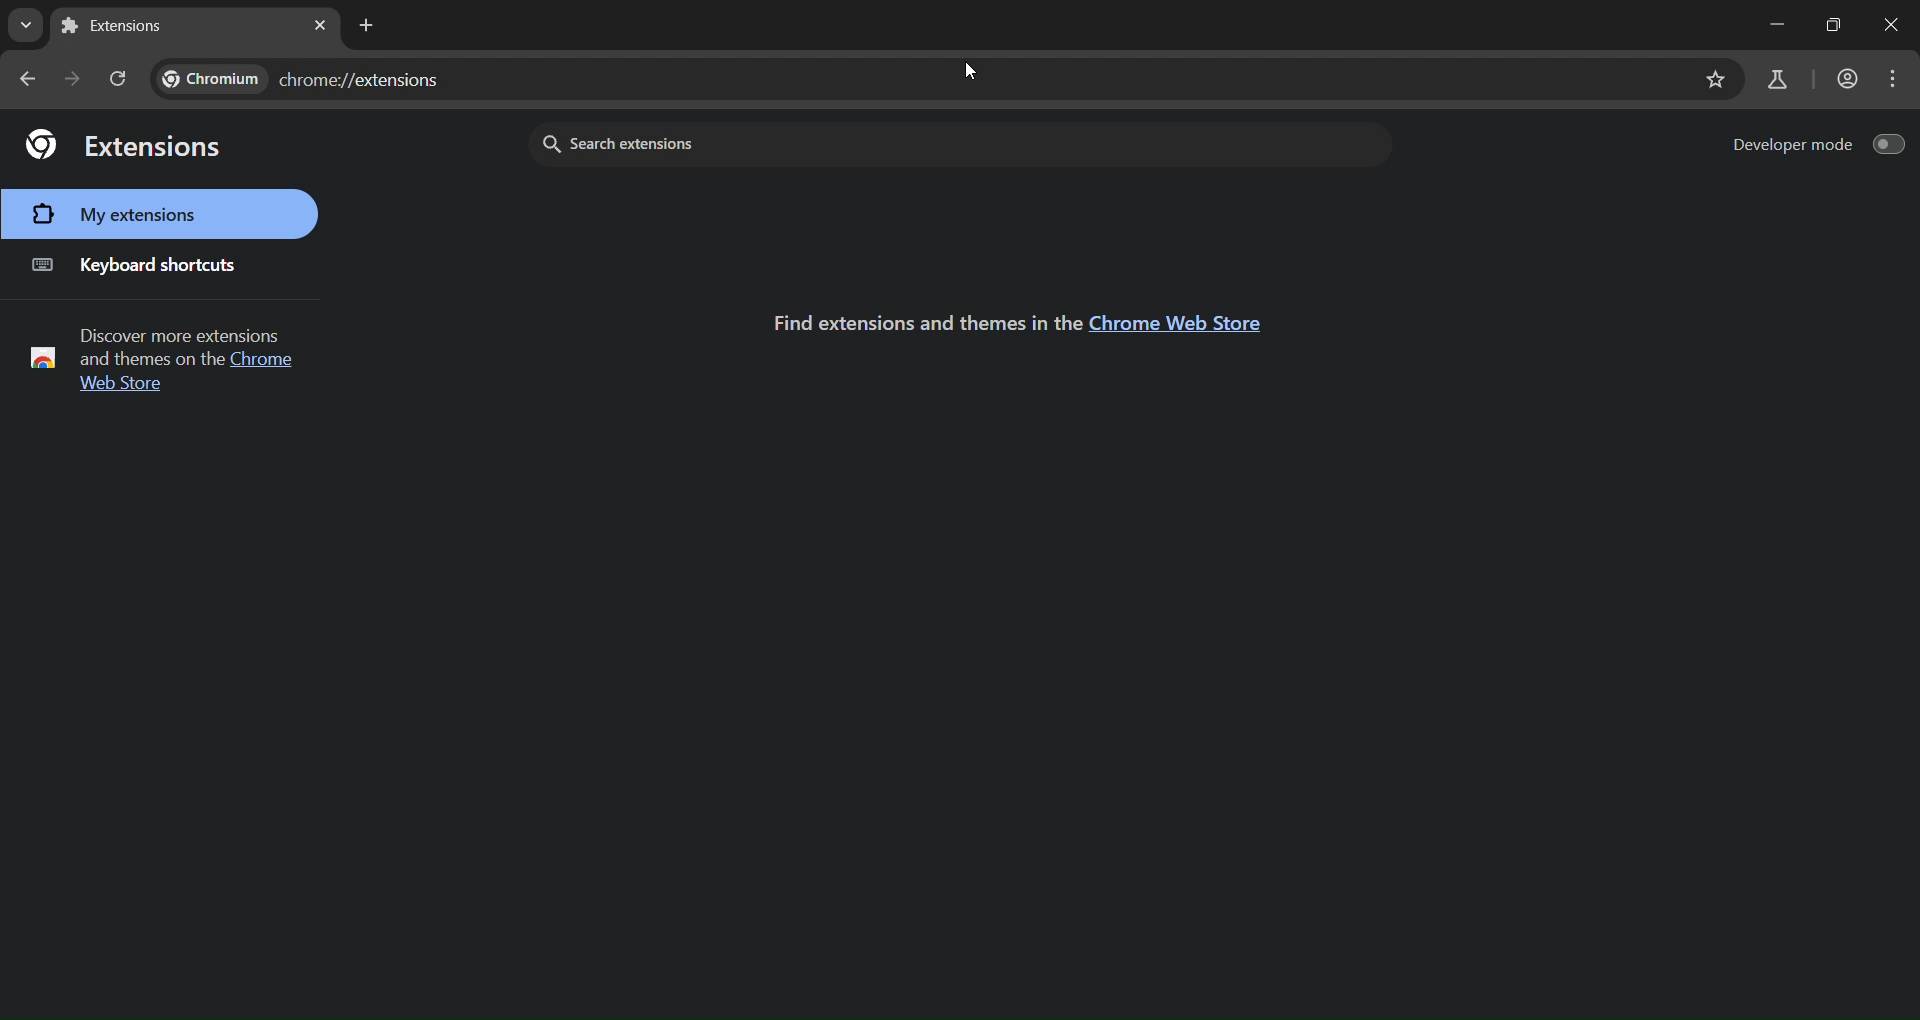 Image resolution: width=1920 pixels, height=1020 pixels. I want to click on Chrome Web Store, so click(1177, 323).